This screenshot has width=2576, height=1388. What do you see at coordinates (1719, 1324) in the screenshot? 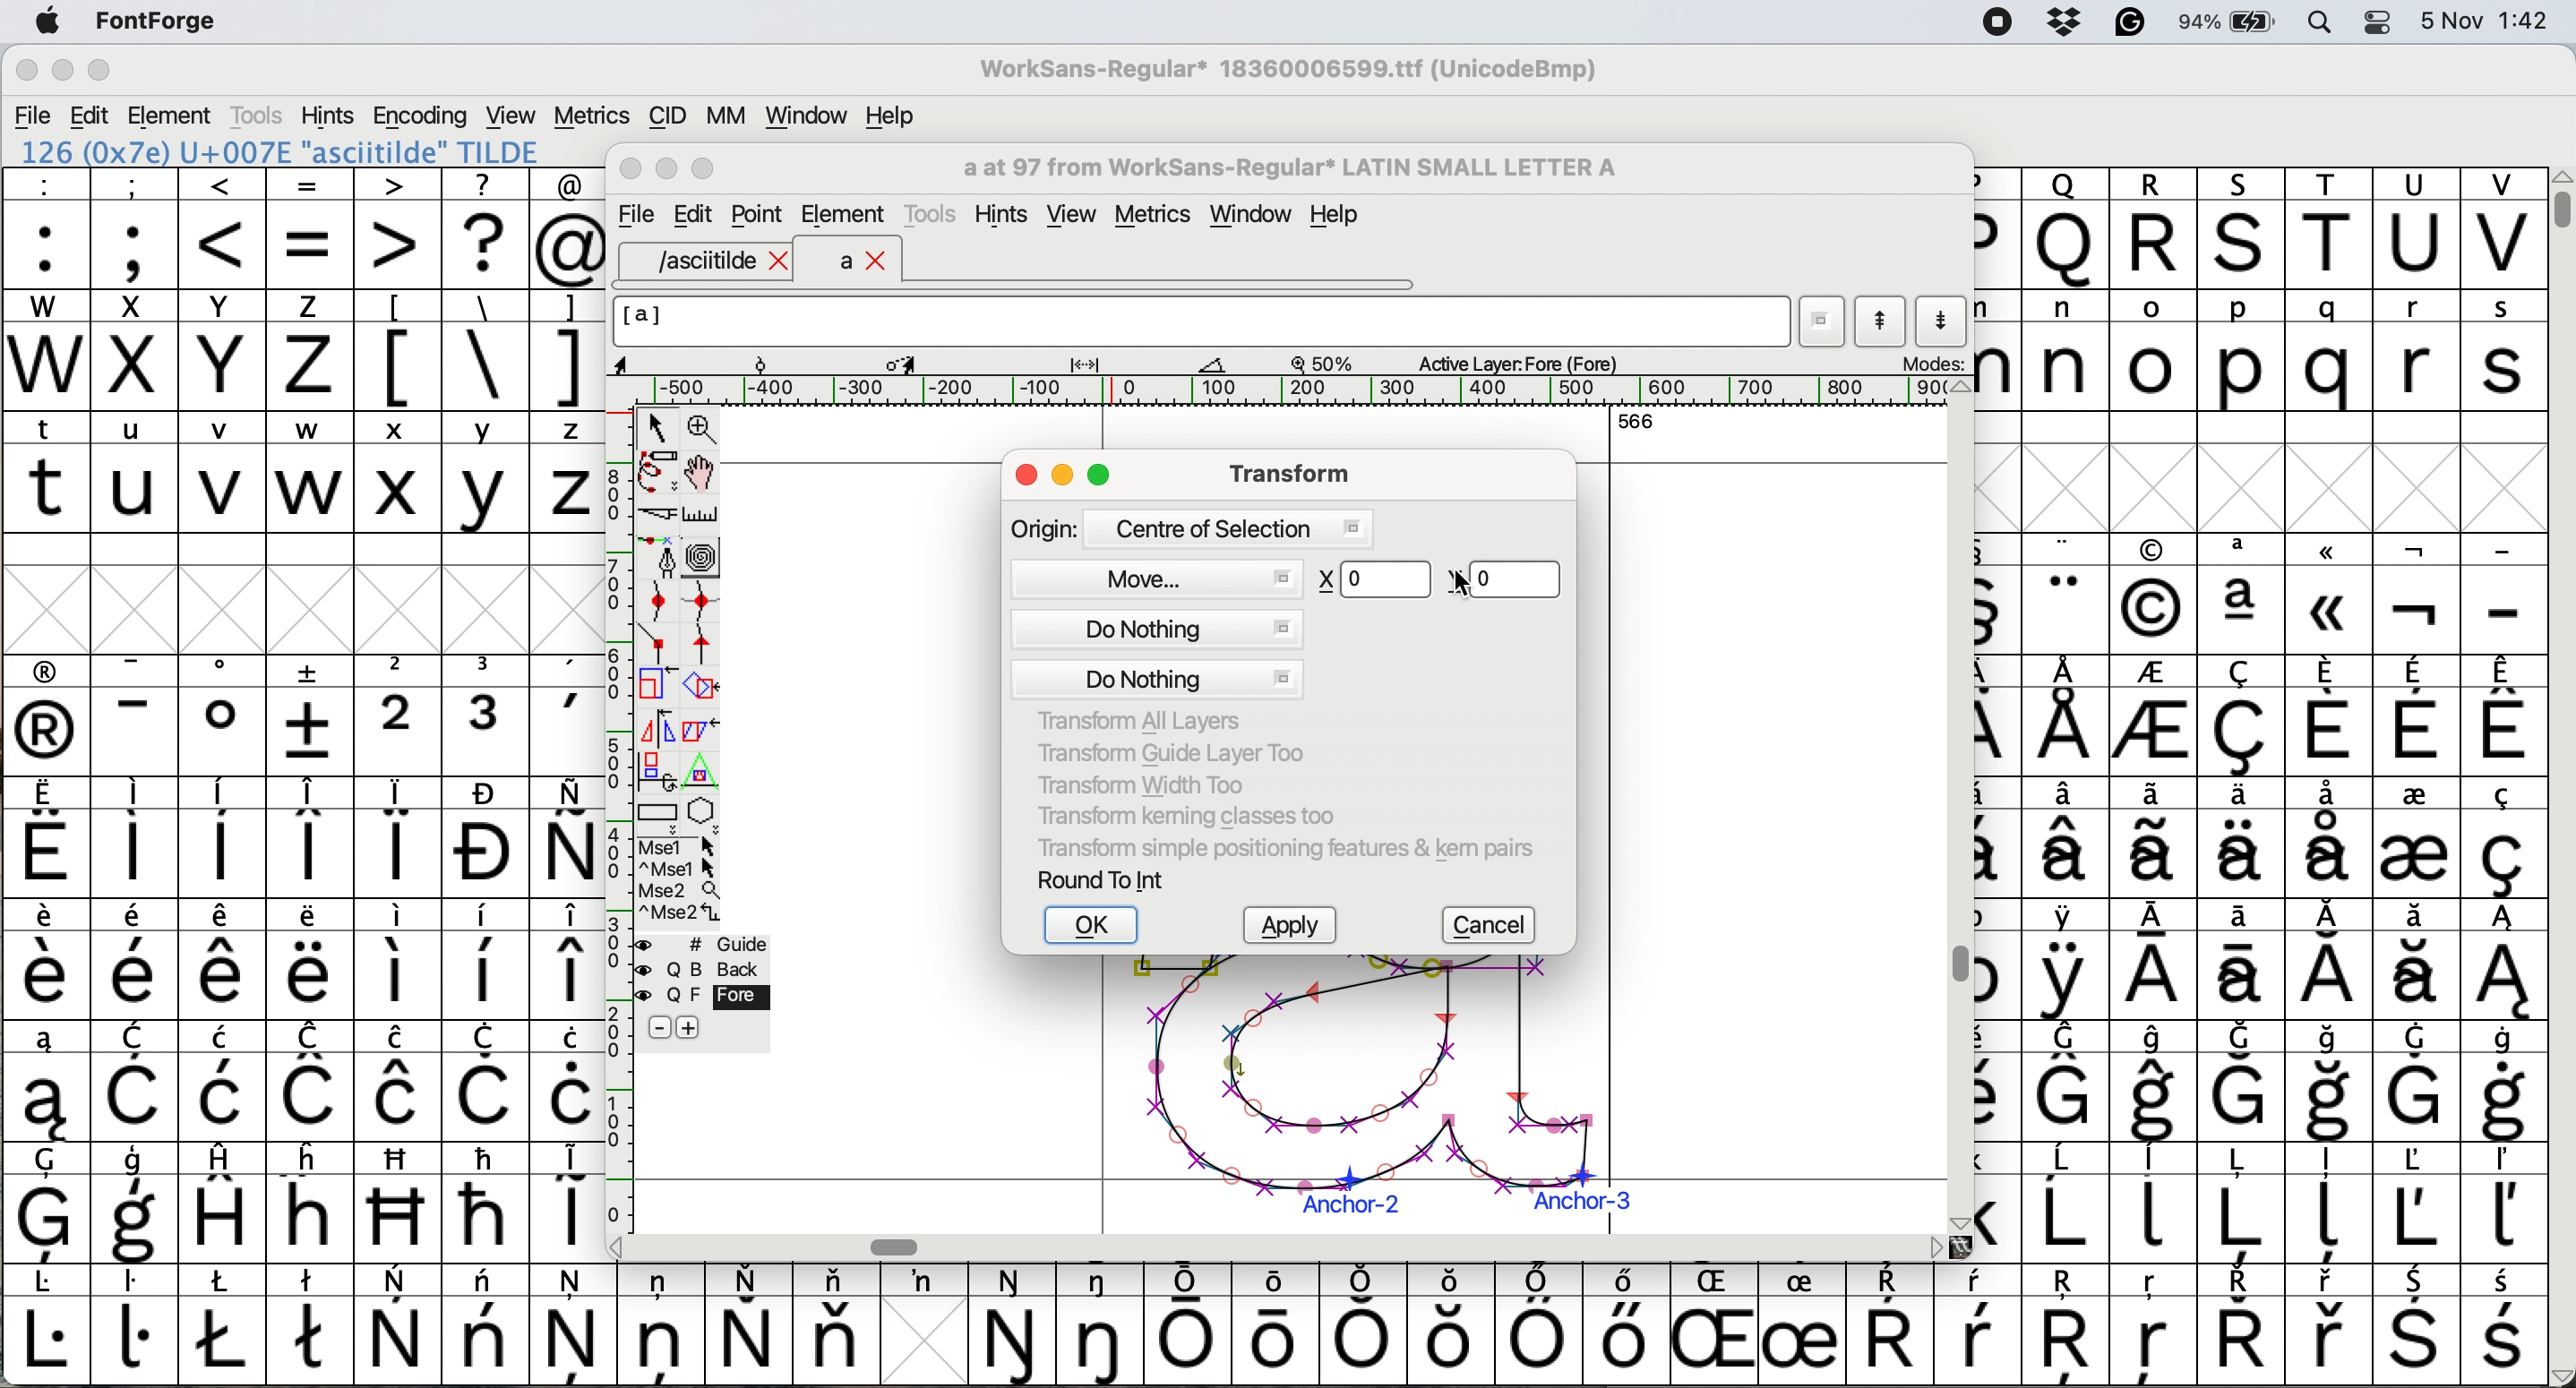
I see `` at bounding box center [1719, 1324].